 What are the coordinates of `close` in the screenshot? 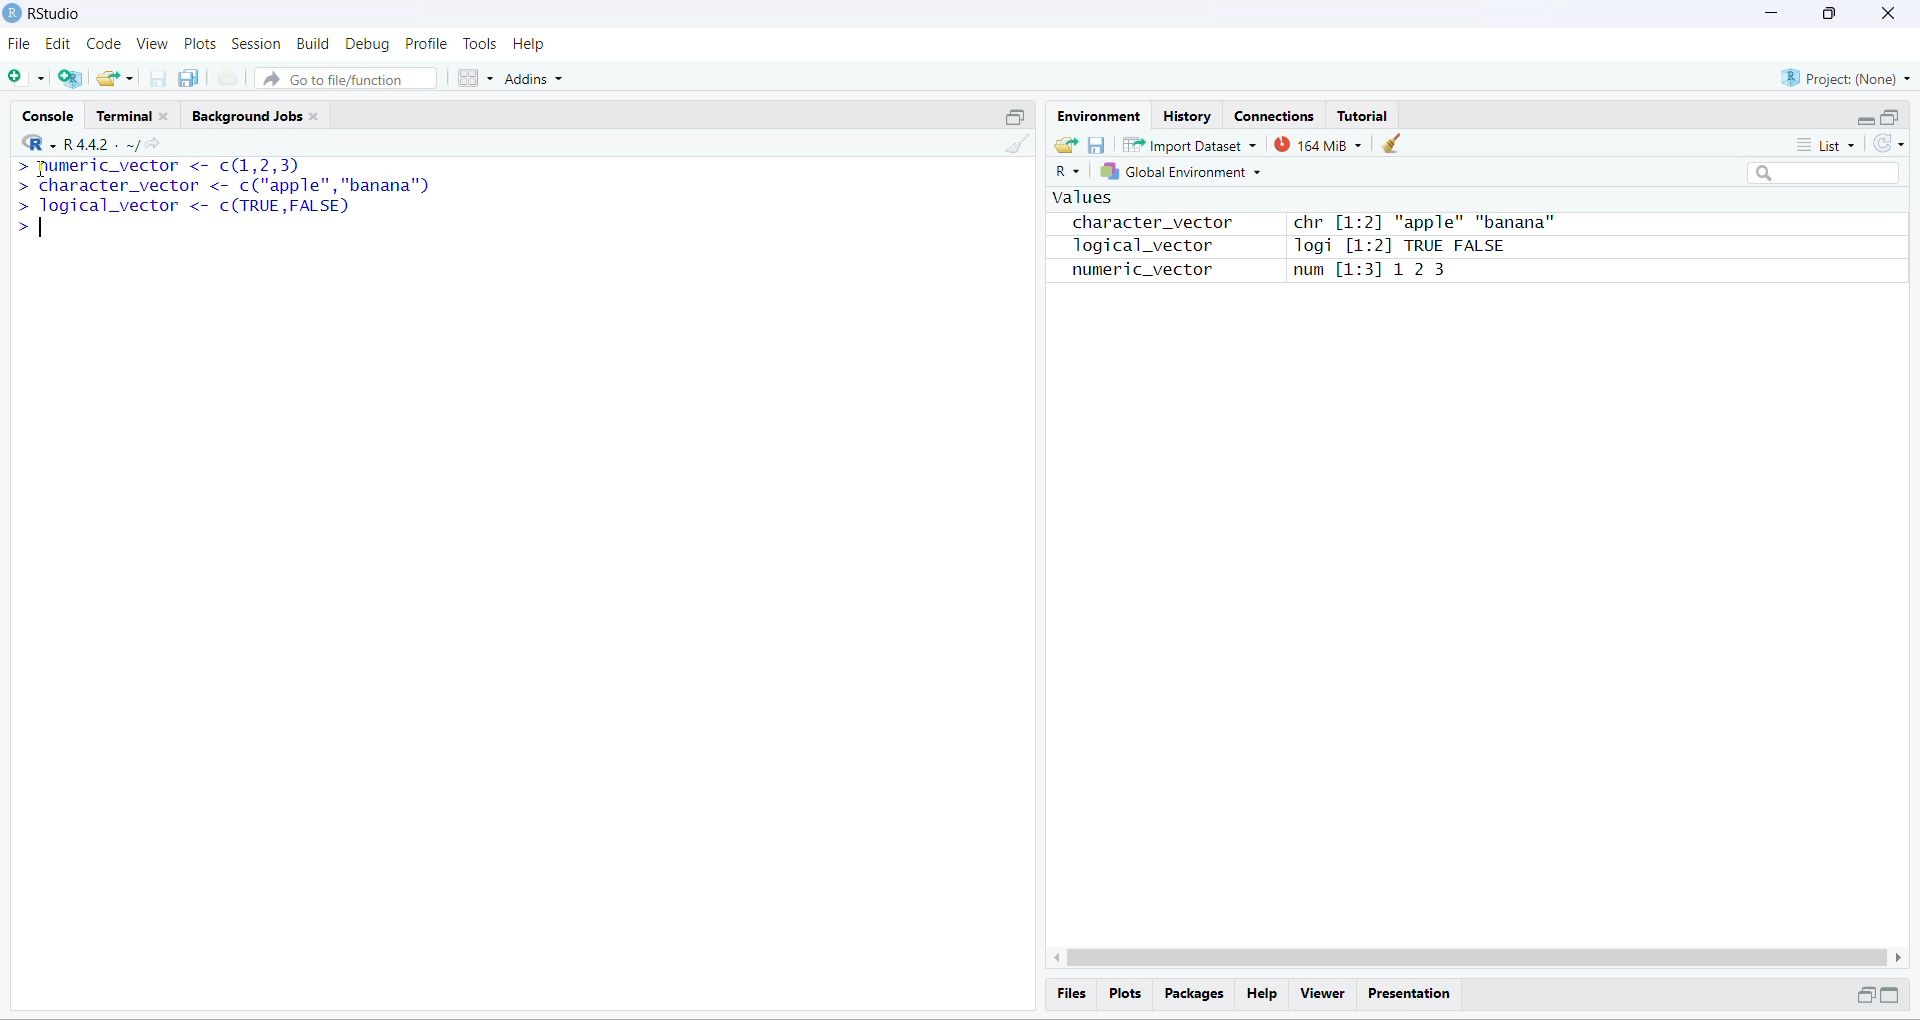 It's located at (1886, 13).